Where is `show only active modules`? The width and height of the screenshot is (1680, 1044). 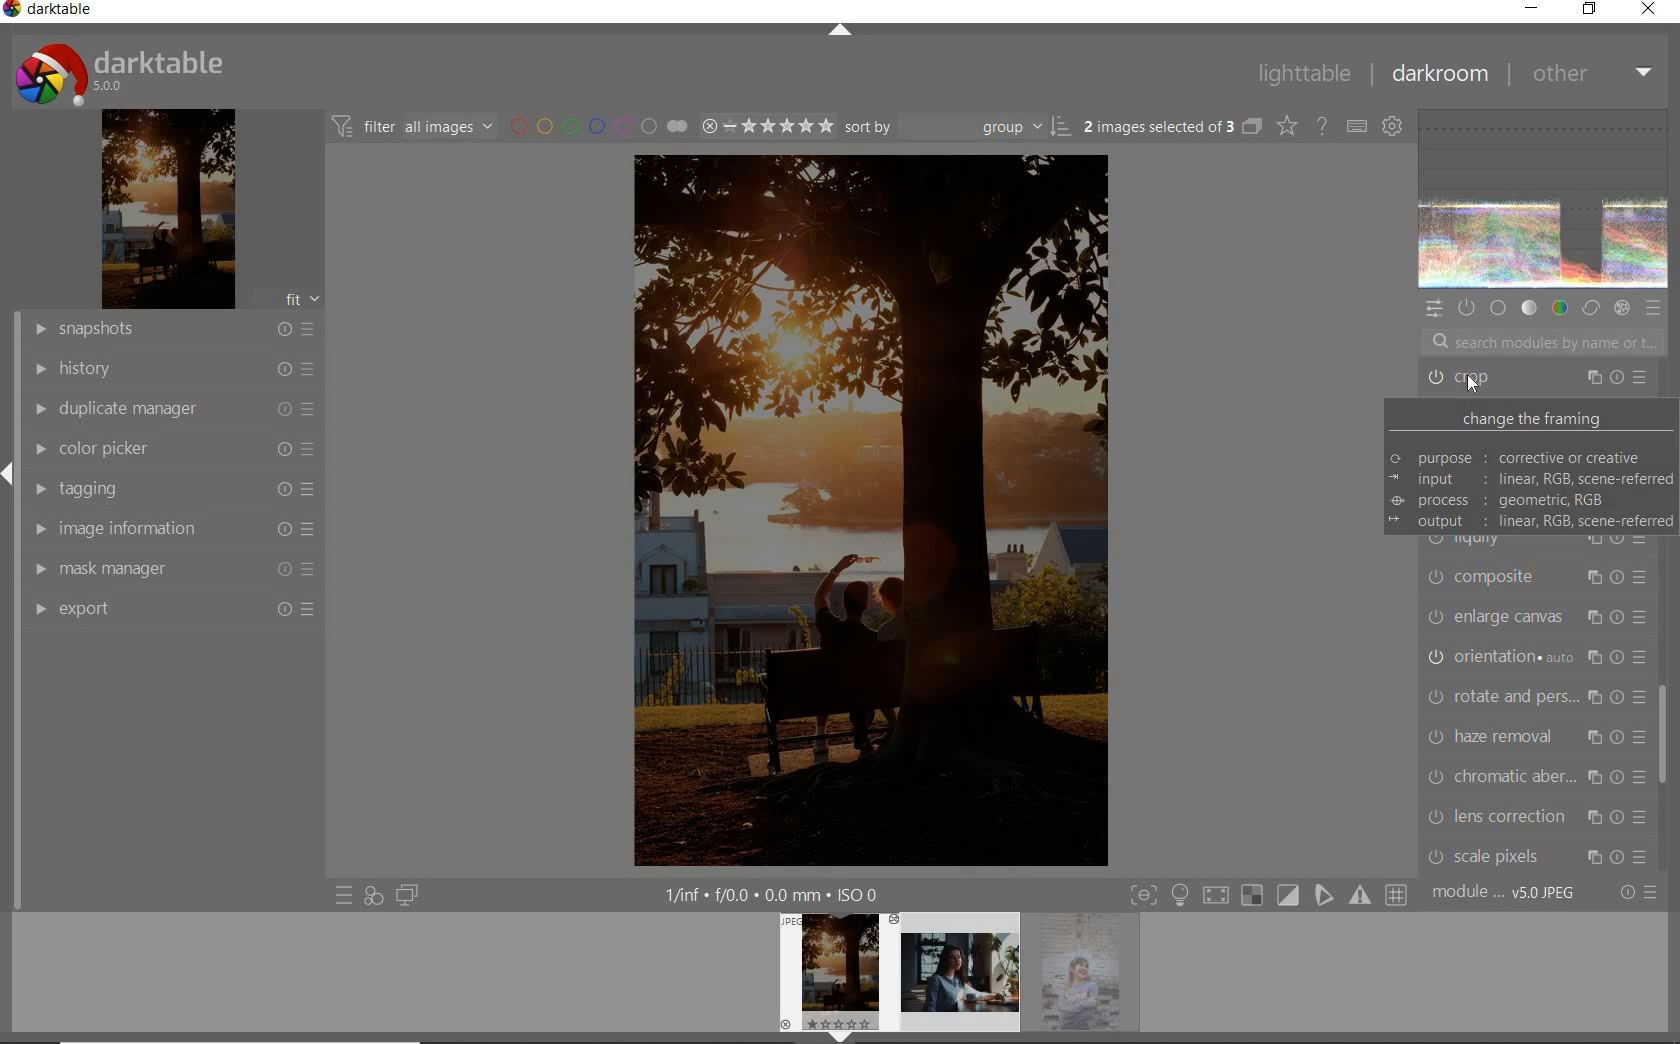 show only active modules is located at coordinates (1468, 307).